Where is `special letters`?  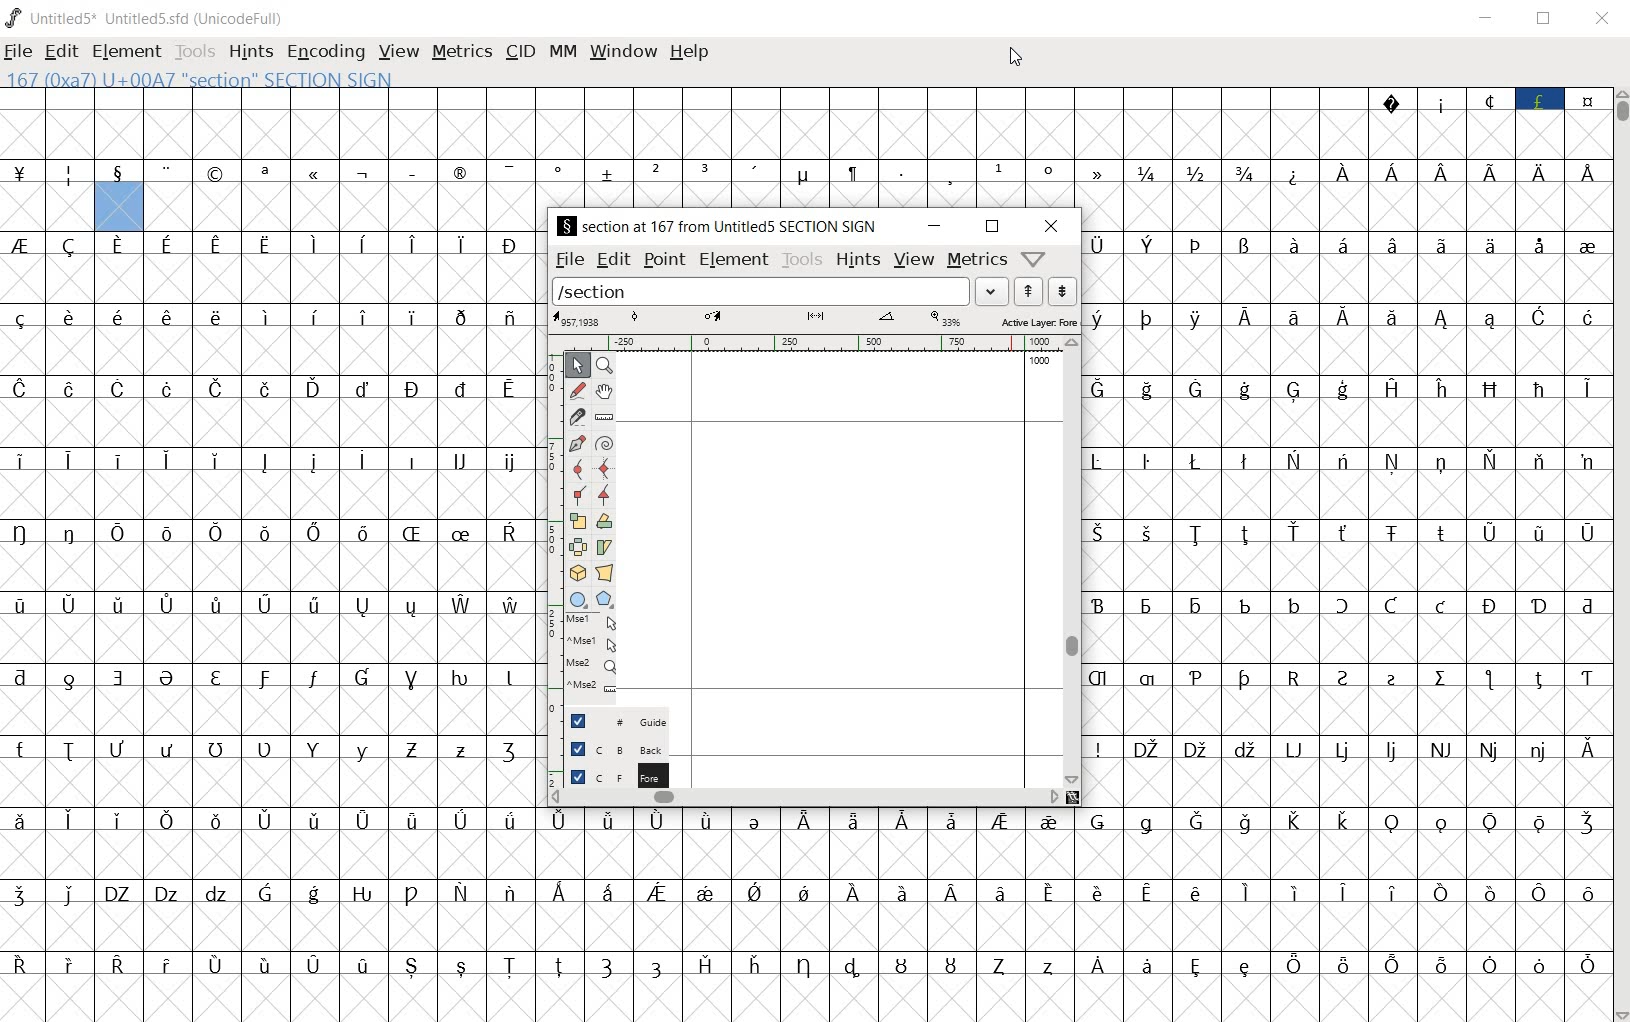
special letters is located at coordinates (1461, 172).